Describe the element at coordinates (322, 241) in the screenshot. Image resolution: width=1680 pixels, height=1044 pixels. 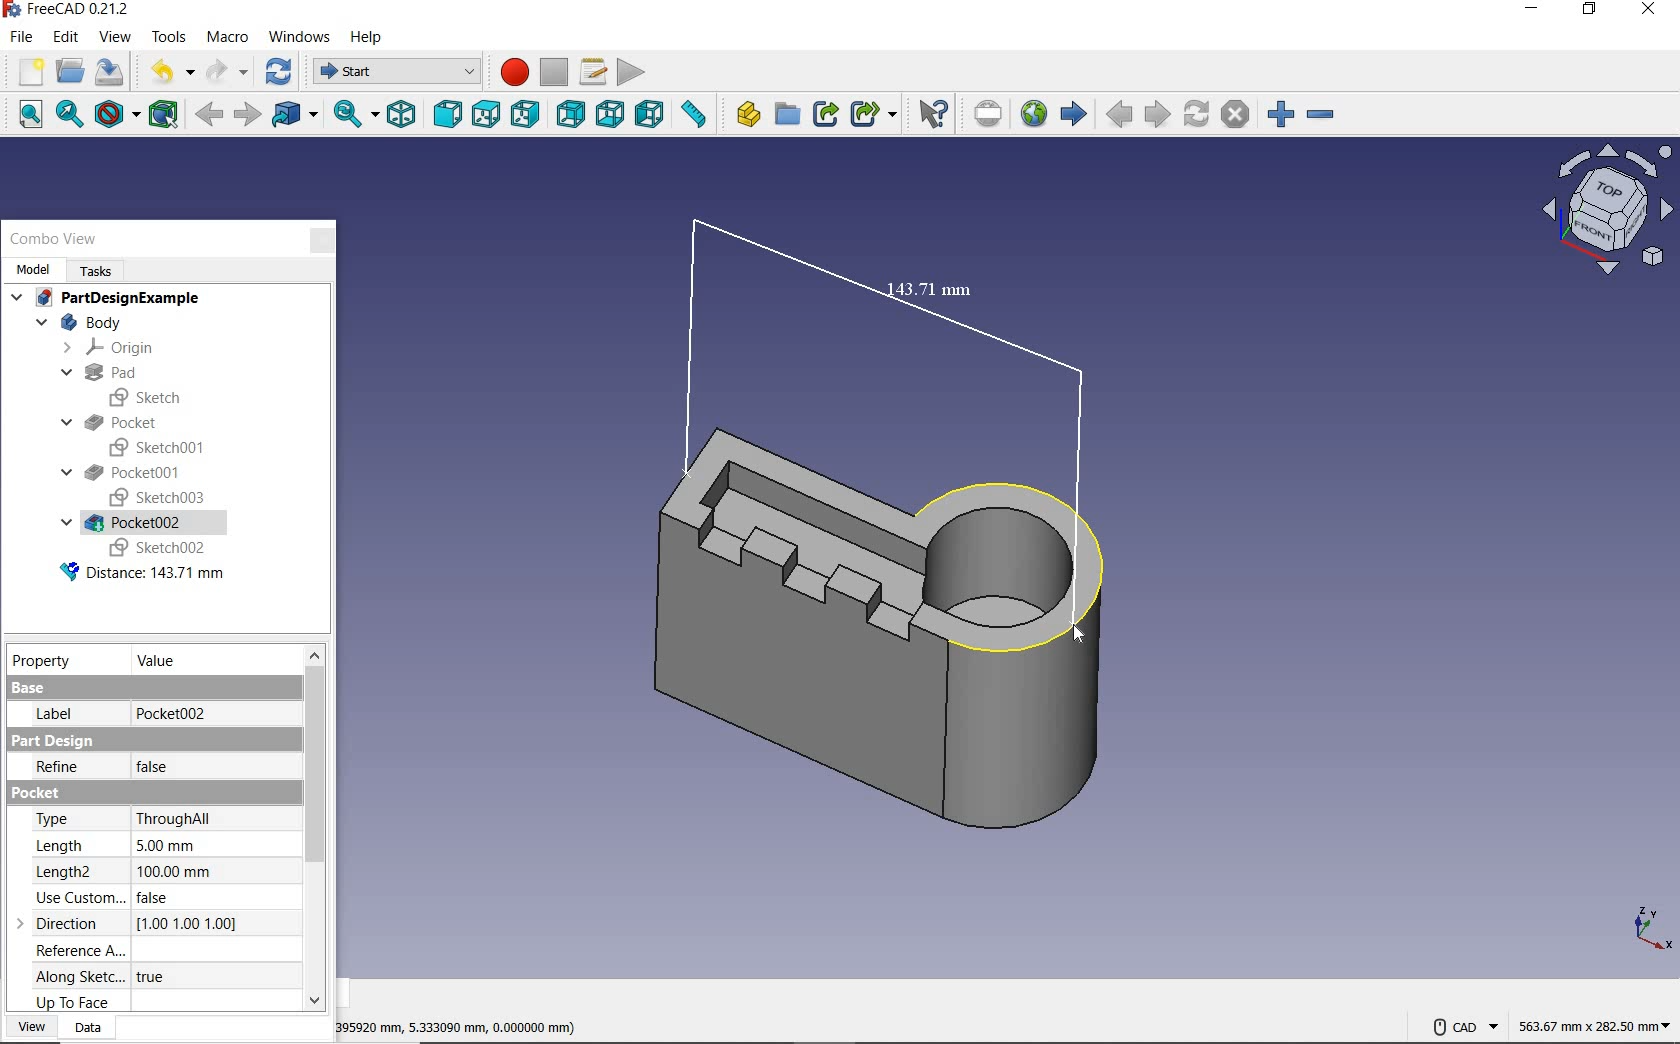
I see `CLOSE` at that location.